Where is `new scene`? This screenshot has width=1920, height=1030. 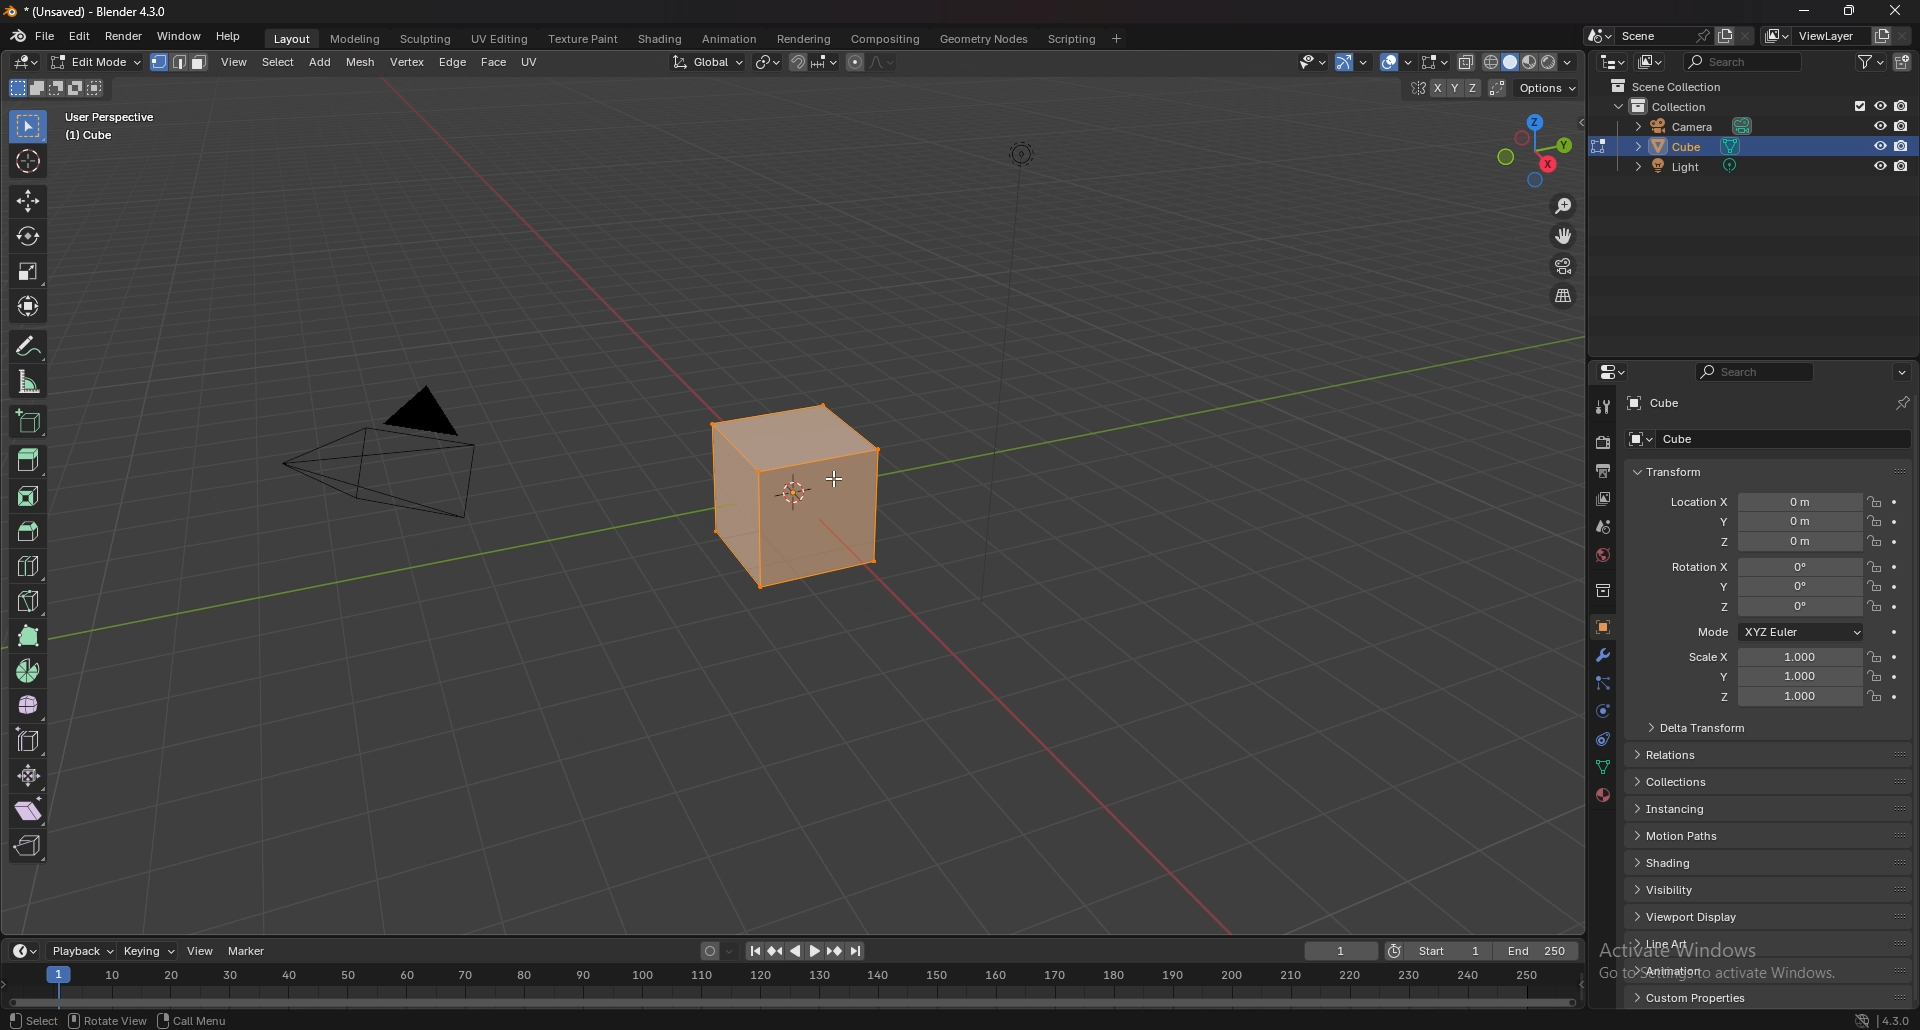
new scene is located at coordinates (1725, 37).